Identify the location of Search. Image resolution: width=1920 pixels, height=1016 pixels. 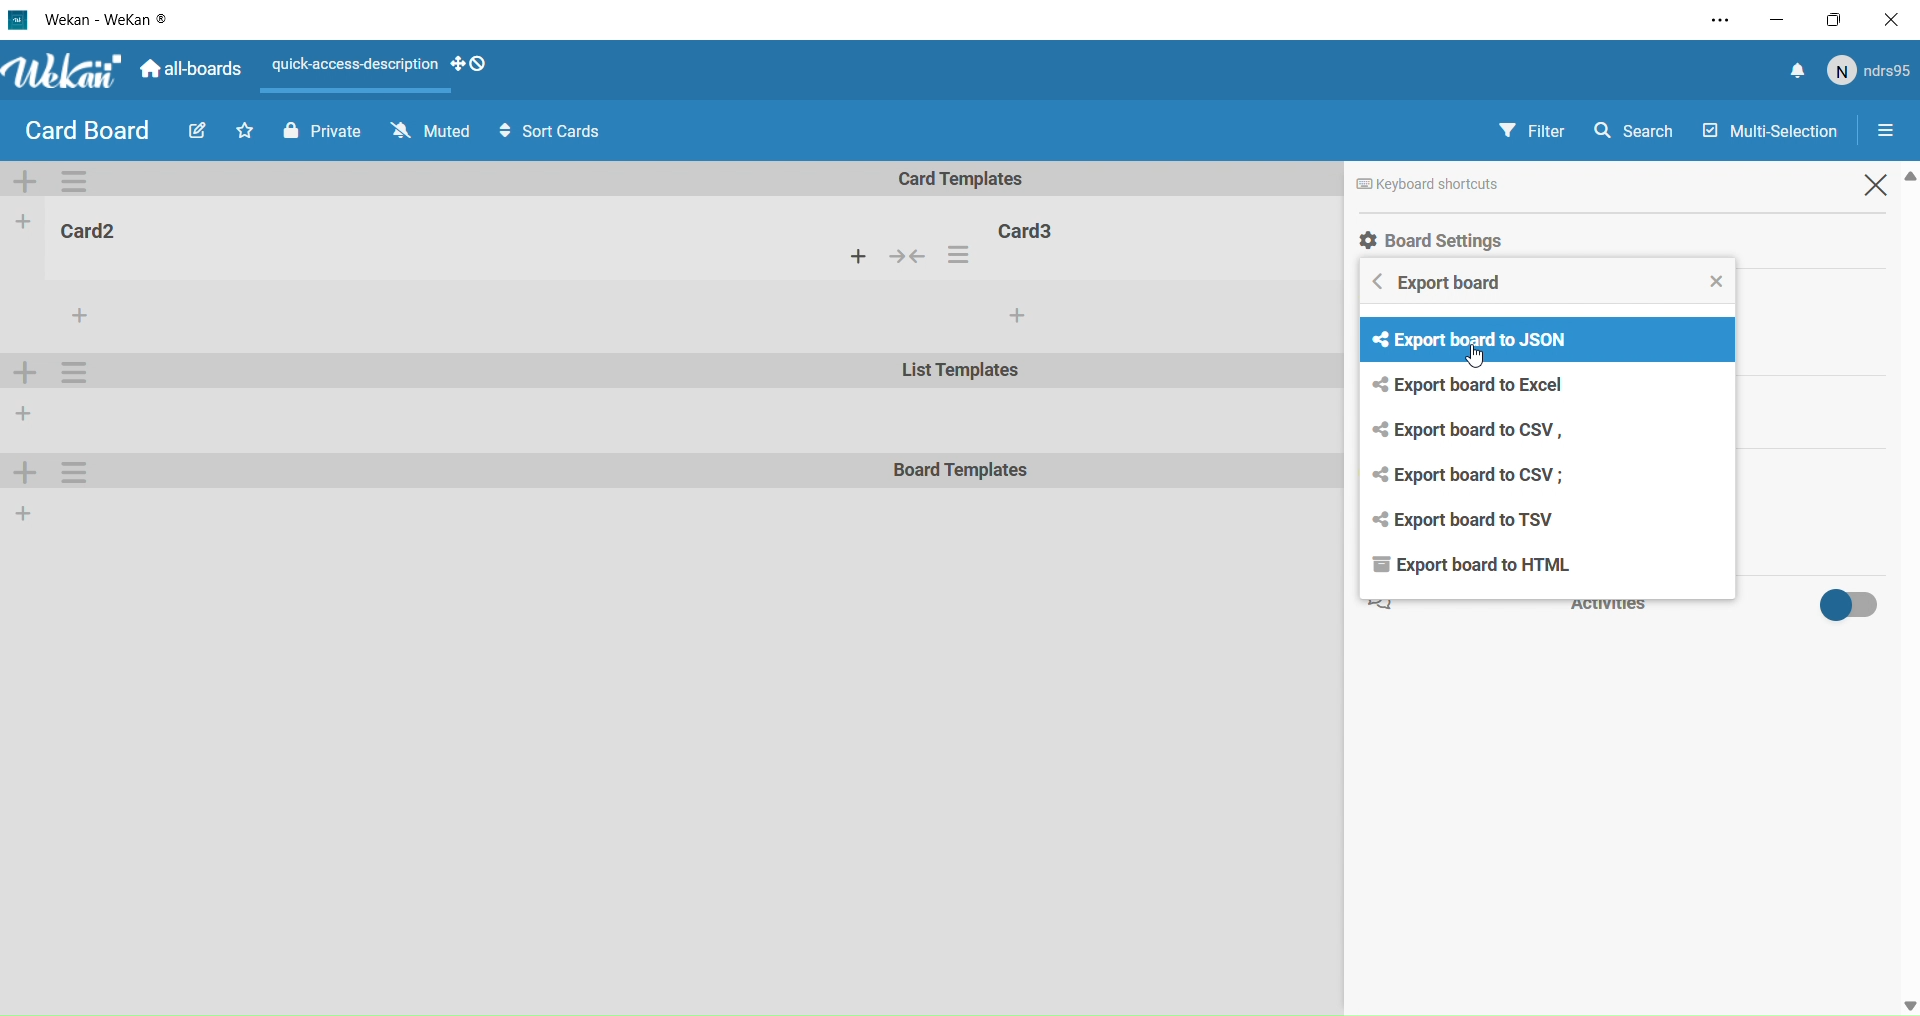
(1641, 128).